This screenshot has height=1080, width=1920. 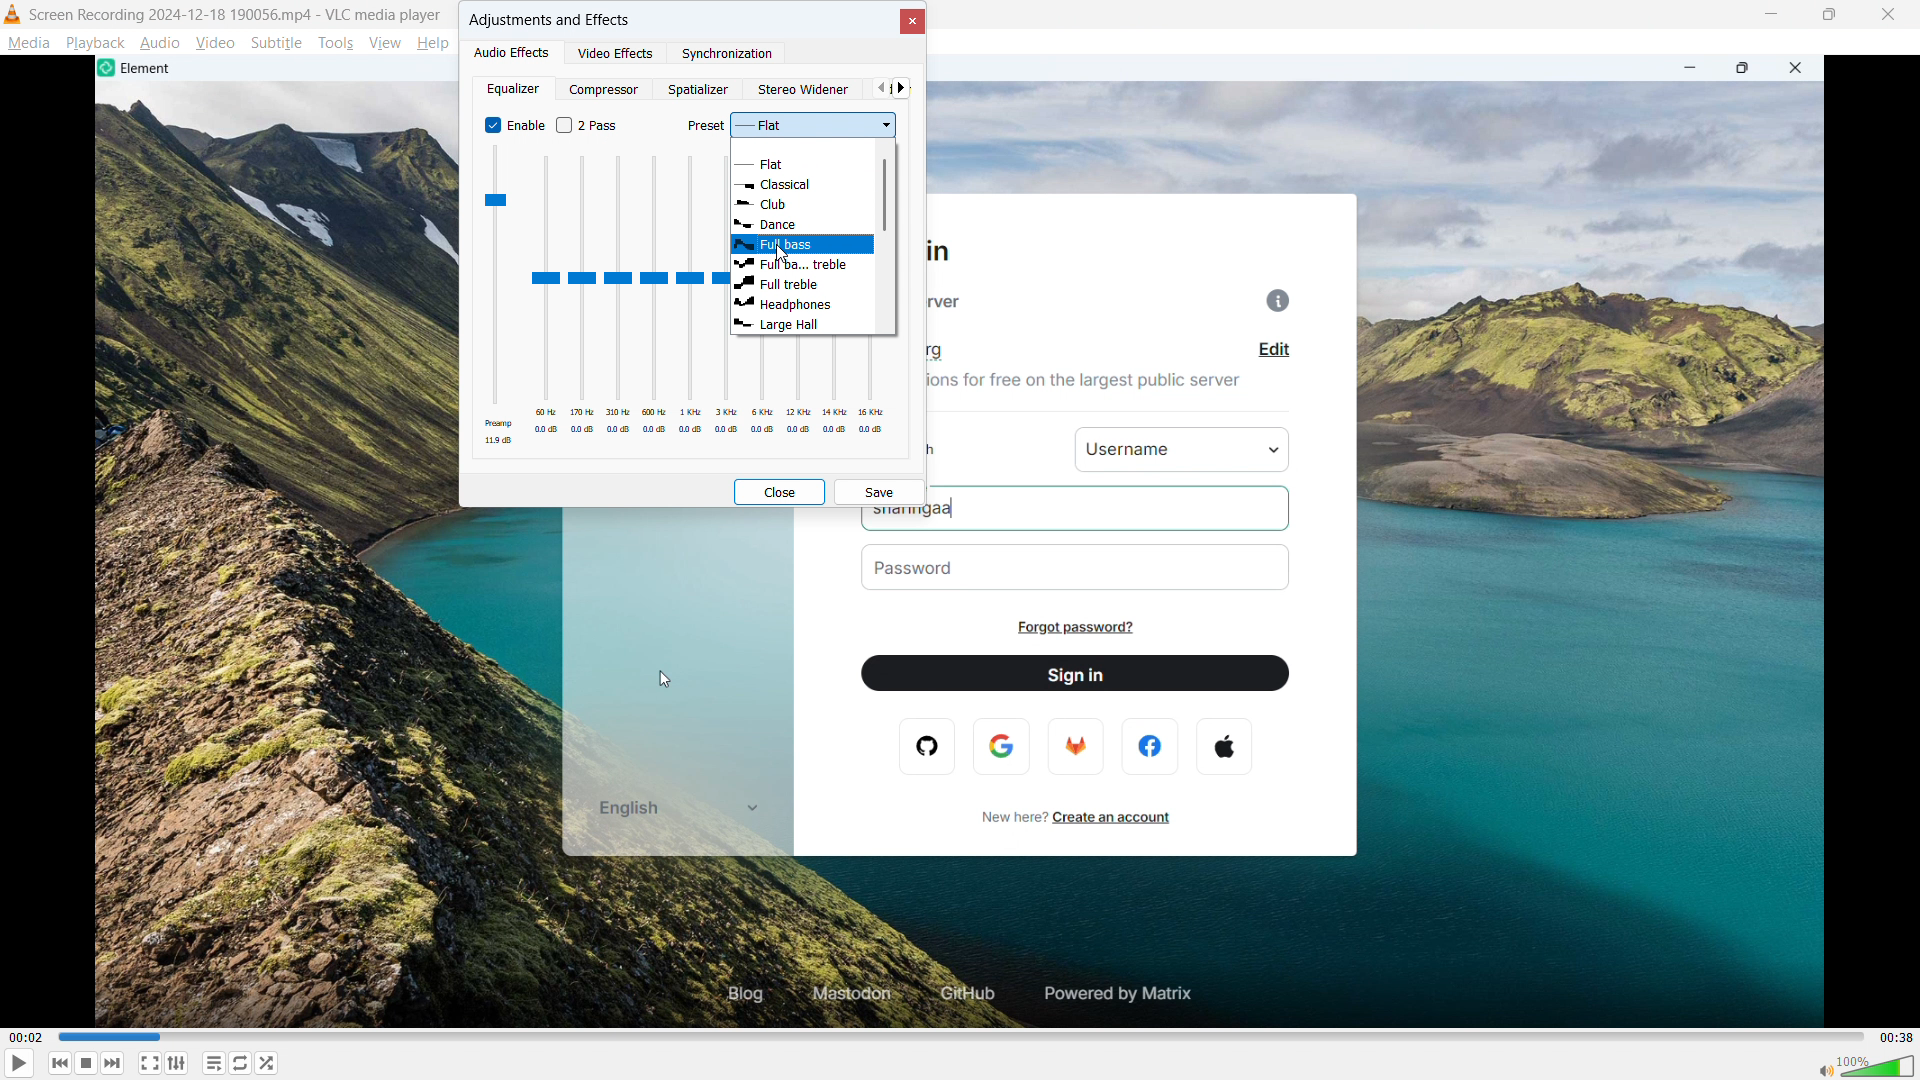 I want to click on View , so click(x=384, y=43).